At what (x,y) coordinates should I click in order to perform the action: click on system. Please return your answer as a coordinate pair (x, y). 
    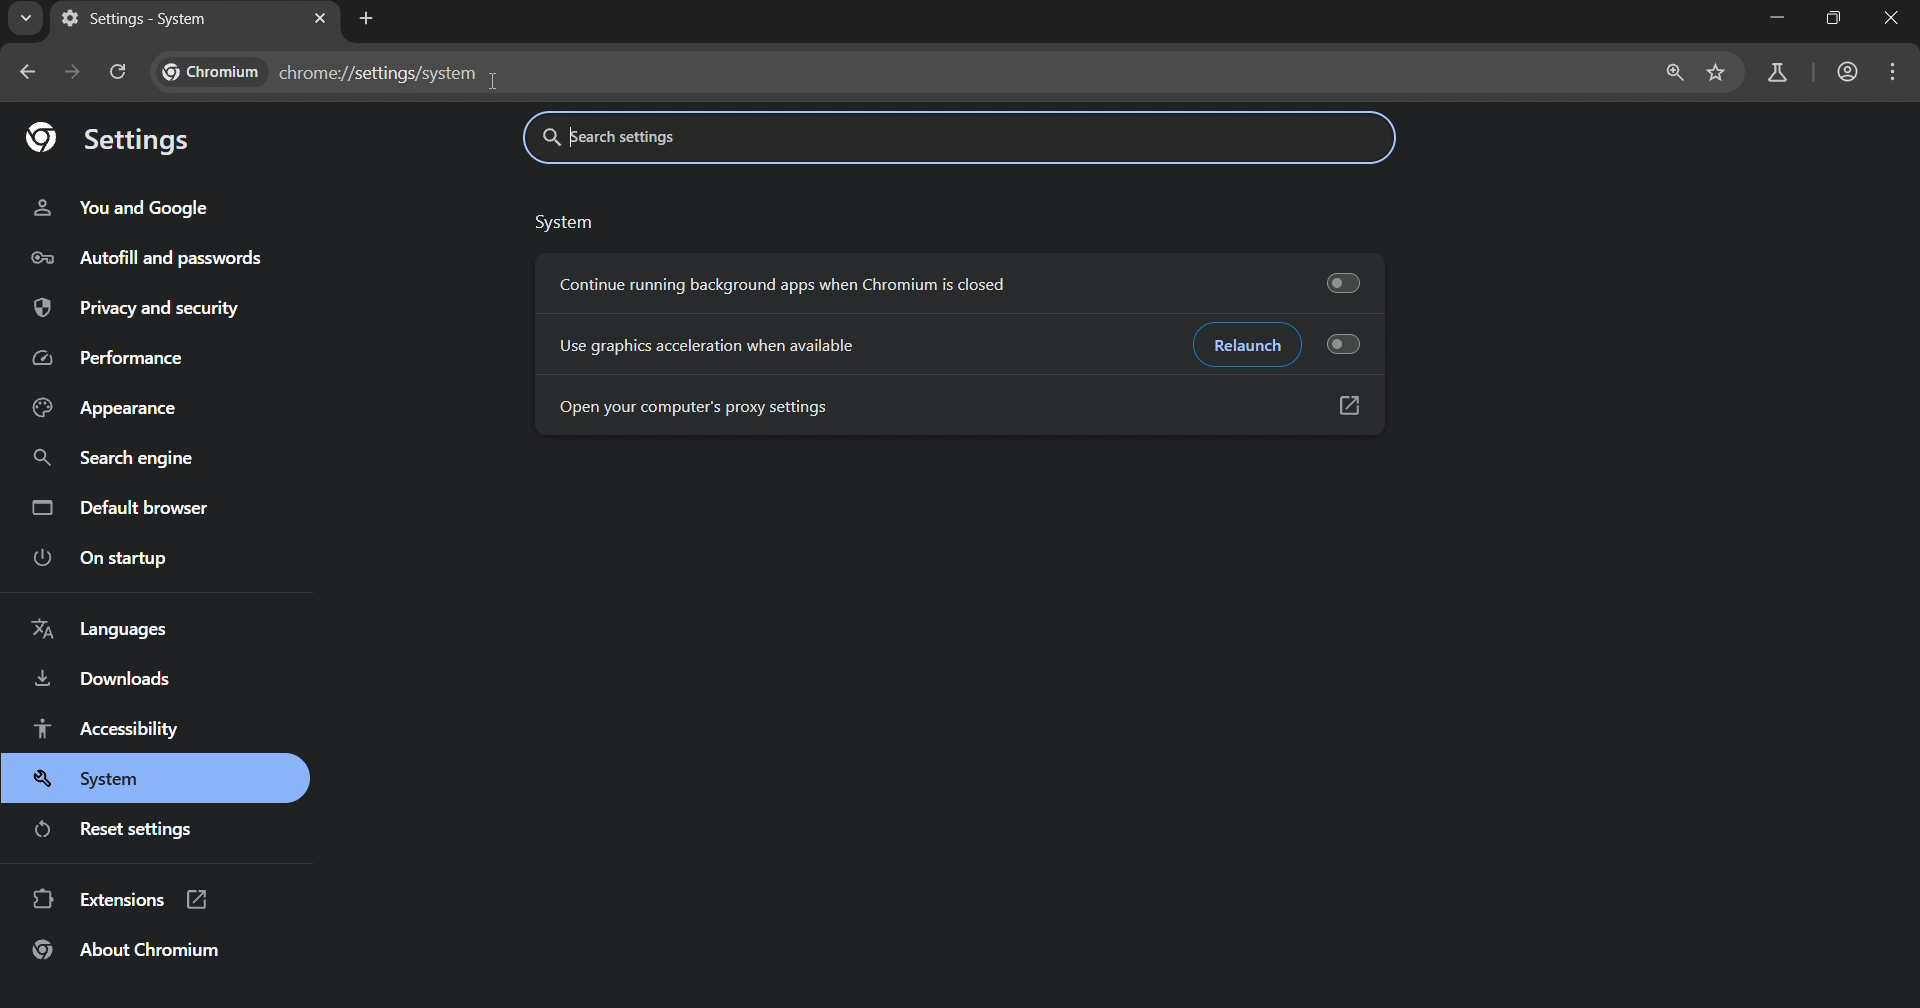
    Looking at the image, I should click on (105, 782).